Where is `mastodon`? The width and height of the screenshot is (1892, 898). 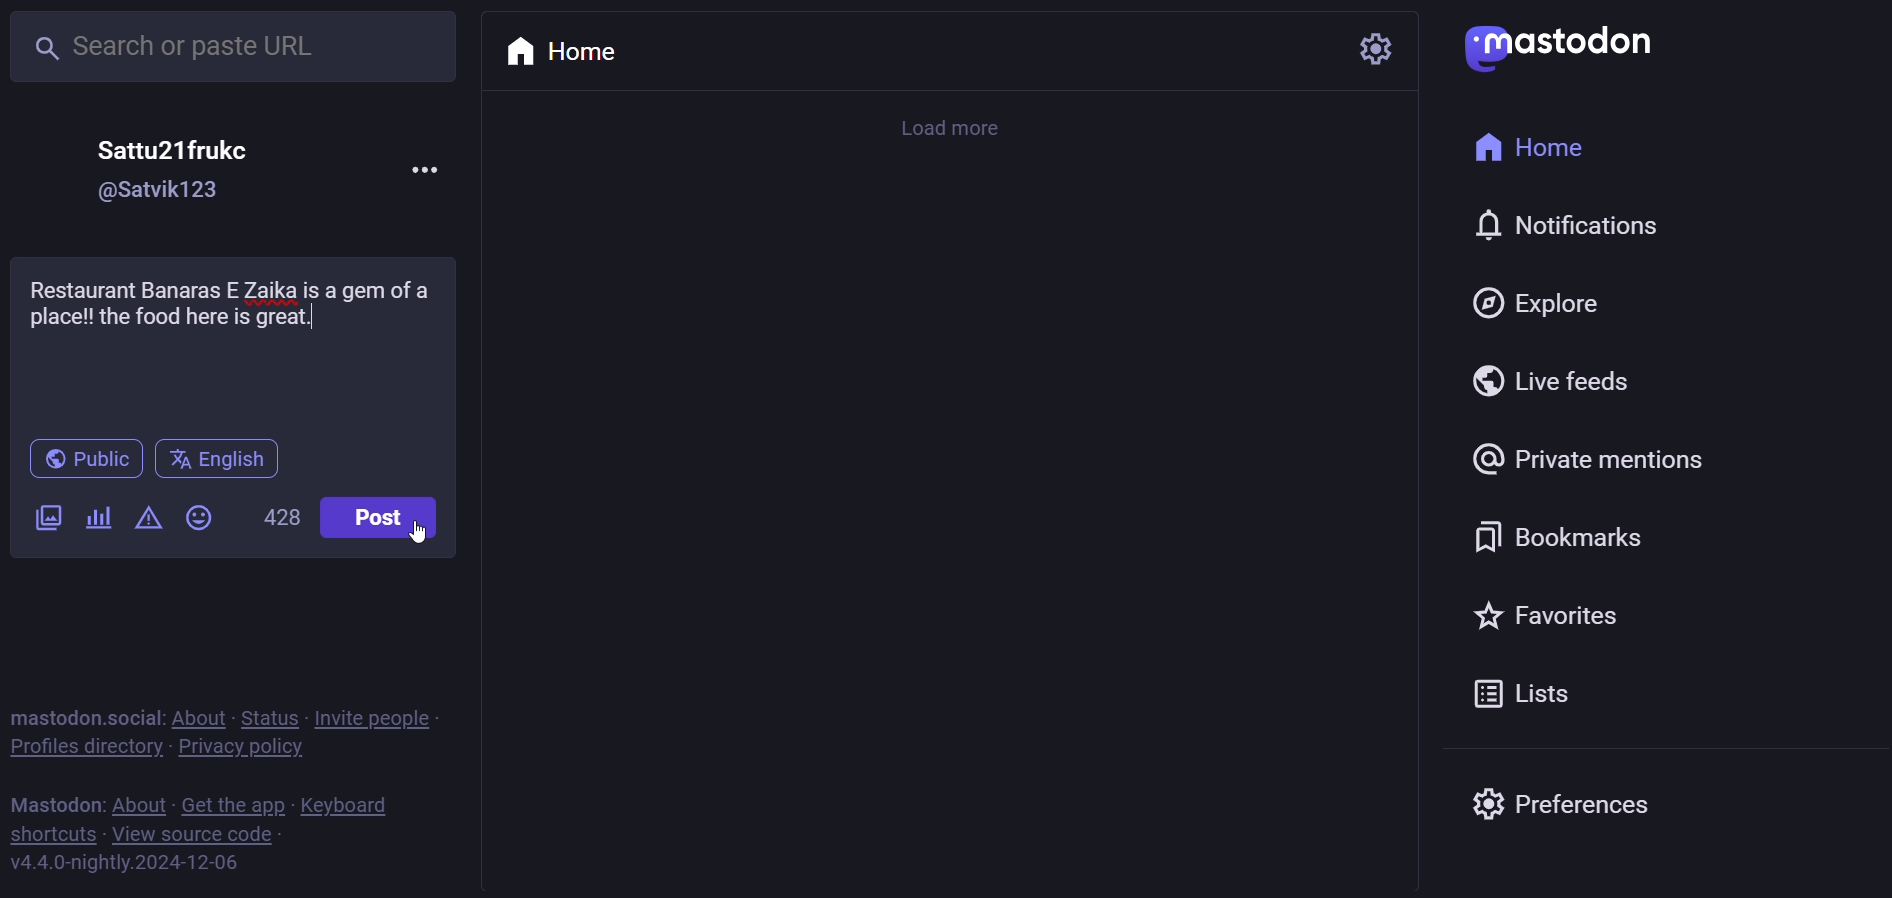
mastodon is located at coordinates (1562, 45).